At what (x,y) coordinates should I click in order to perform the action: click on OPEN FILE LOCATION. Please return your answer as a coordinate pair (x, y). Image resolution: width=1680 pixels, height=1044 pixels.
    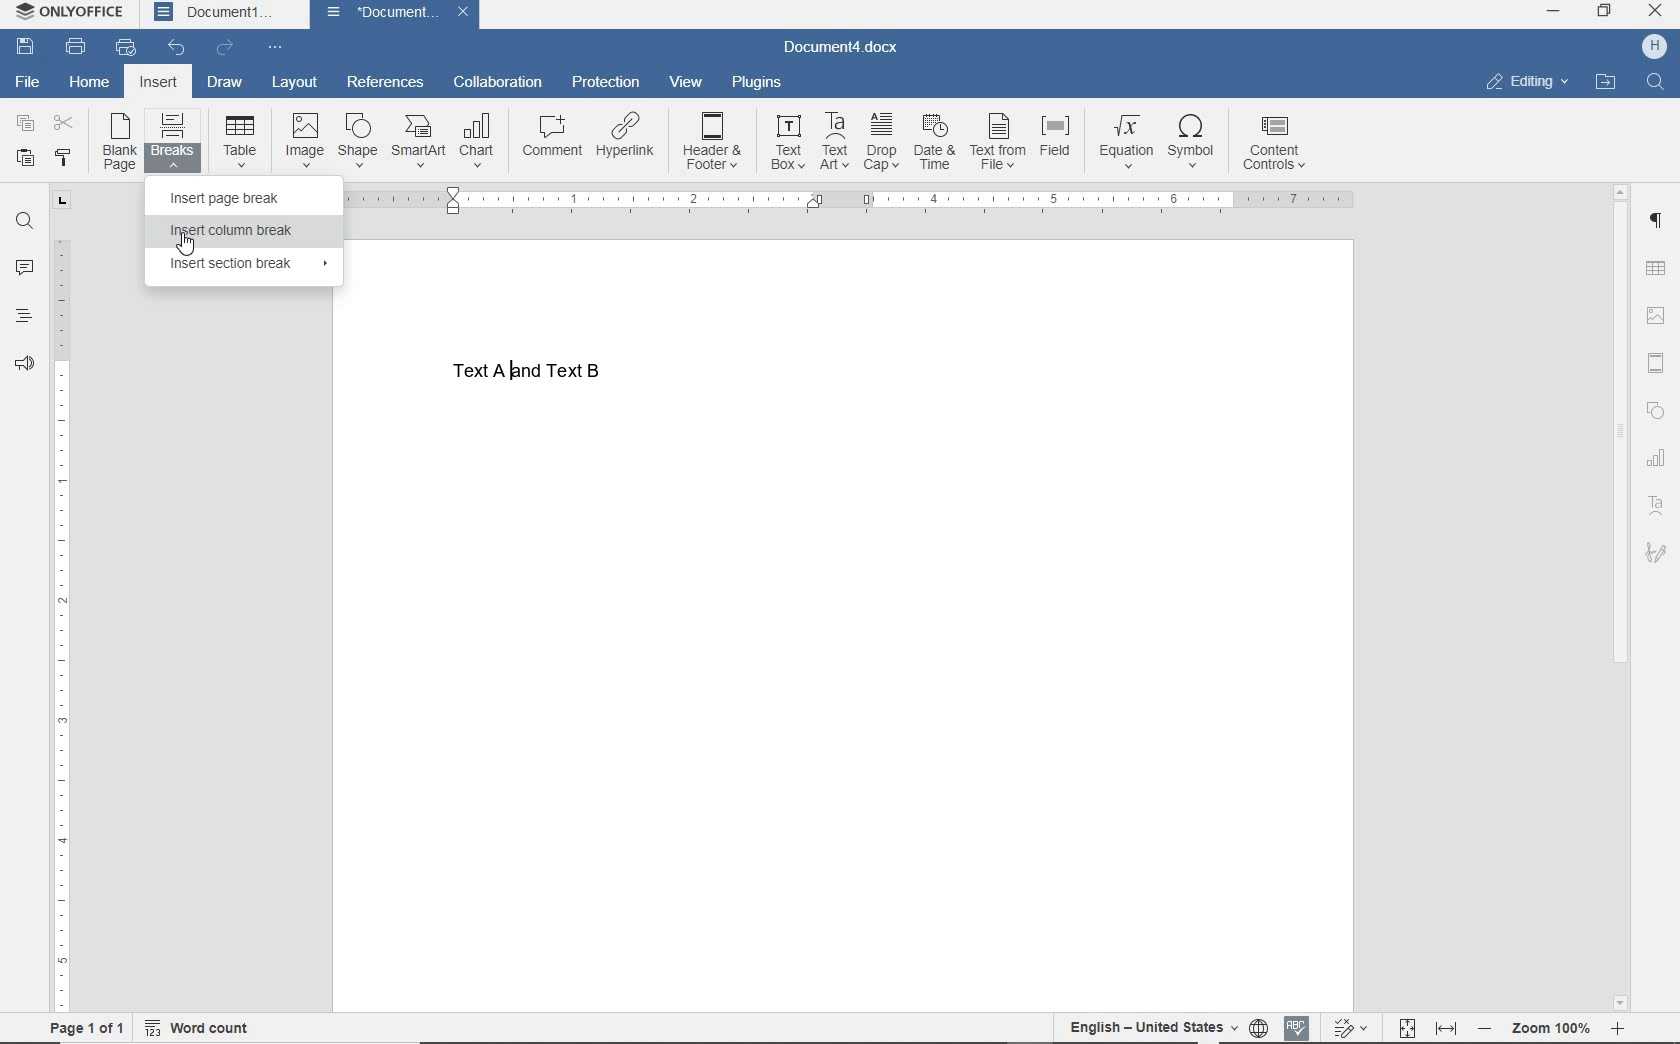
    Looking at the image, I should click on (1607, 82).